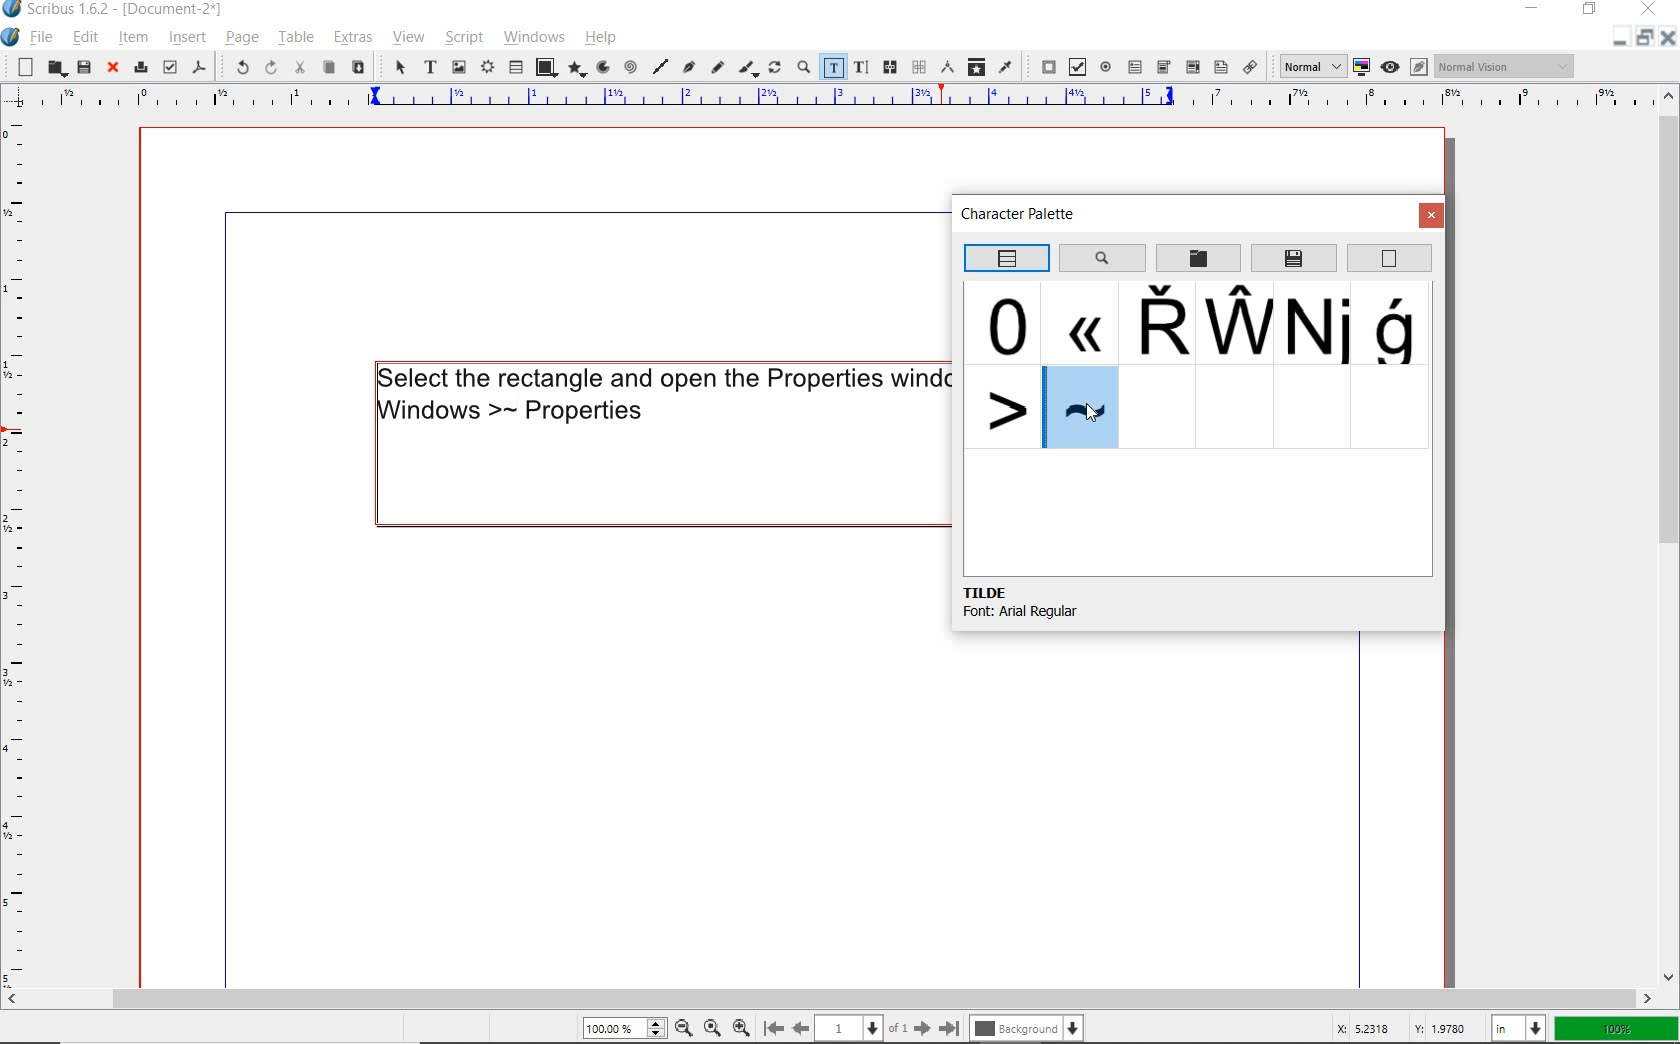 The image size is (1680, 1044). I want to click on cut, so click(301, 67).